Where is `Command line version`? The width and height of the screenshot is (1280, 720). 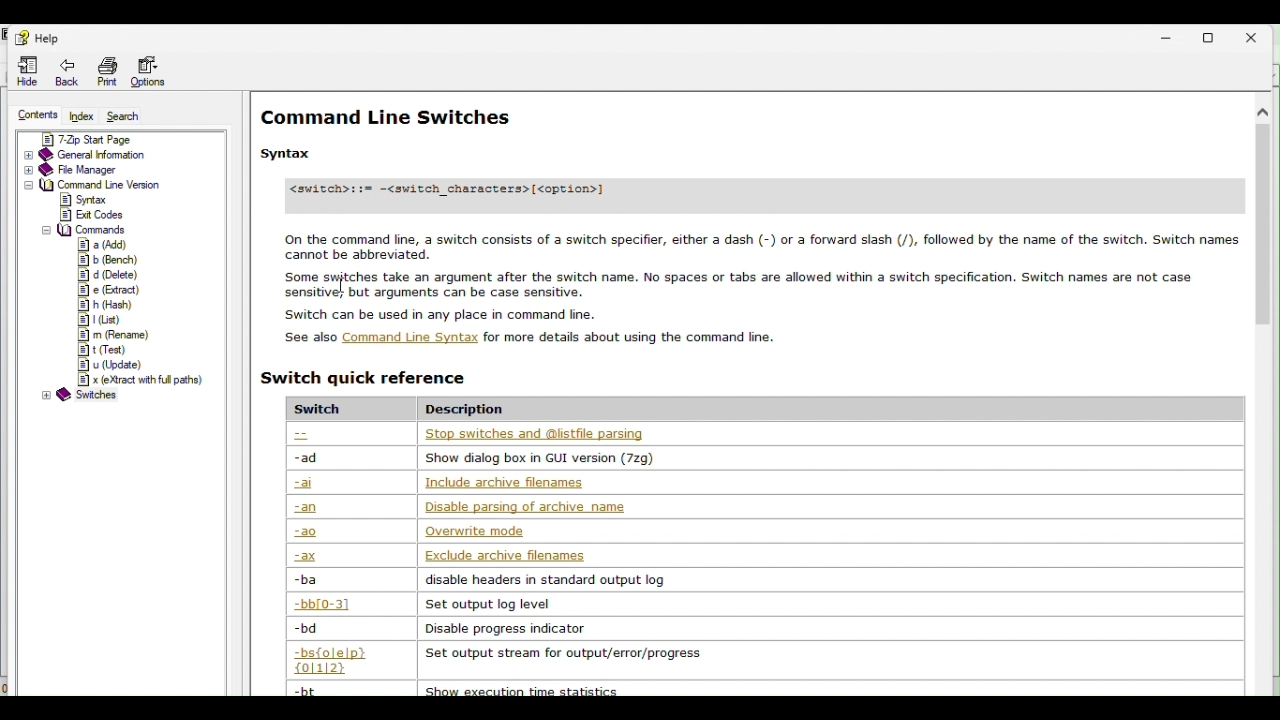
Command line version is located at coordinates (110, 187).